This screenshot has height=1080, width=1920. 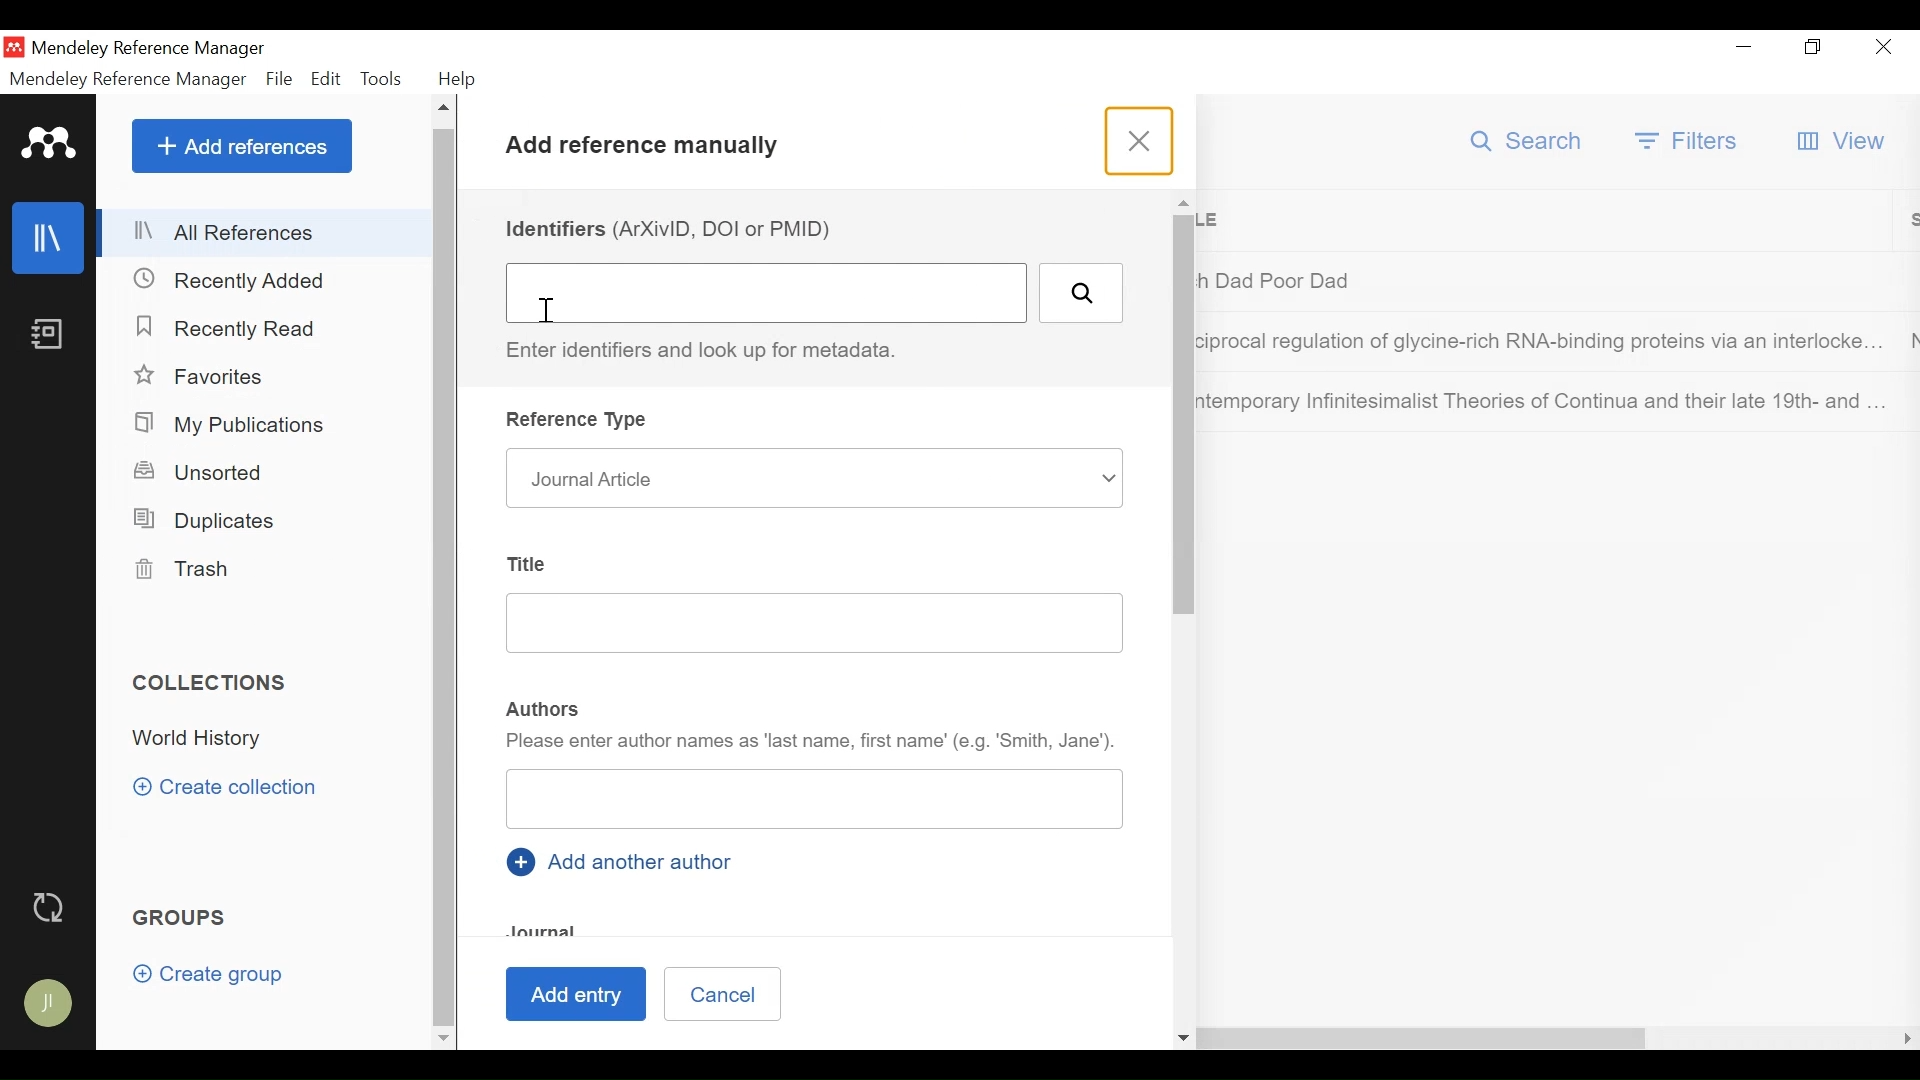 What do you see at coordinates (817, 798) in the screenshot?
I see `Authors Field` at bounding box center [817, 798].